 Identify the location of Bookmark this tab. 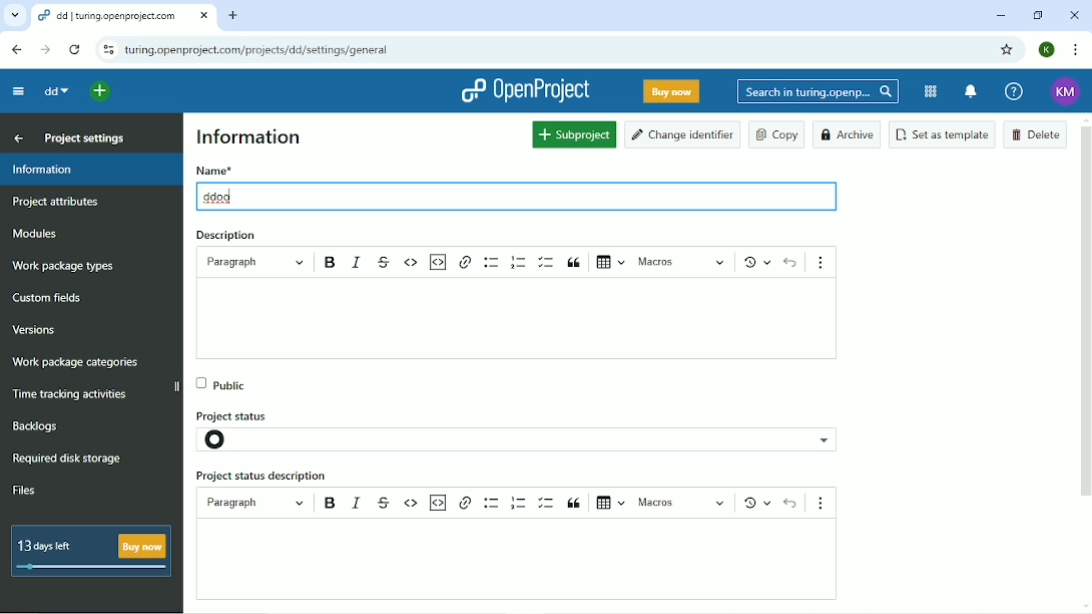
(1007, 50).